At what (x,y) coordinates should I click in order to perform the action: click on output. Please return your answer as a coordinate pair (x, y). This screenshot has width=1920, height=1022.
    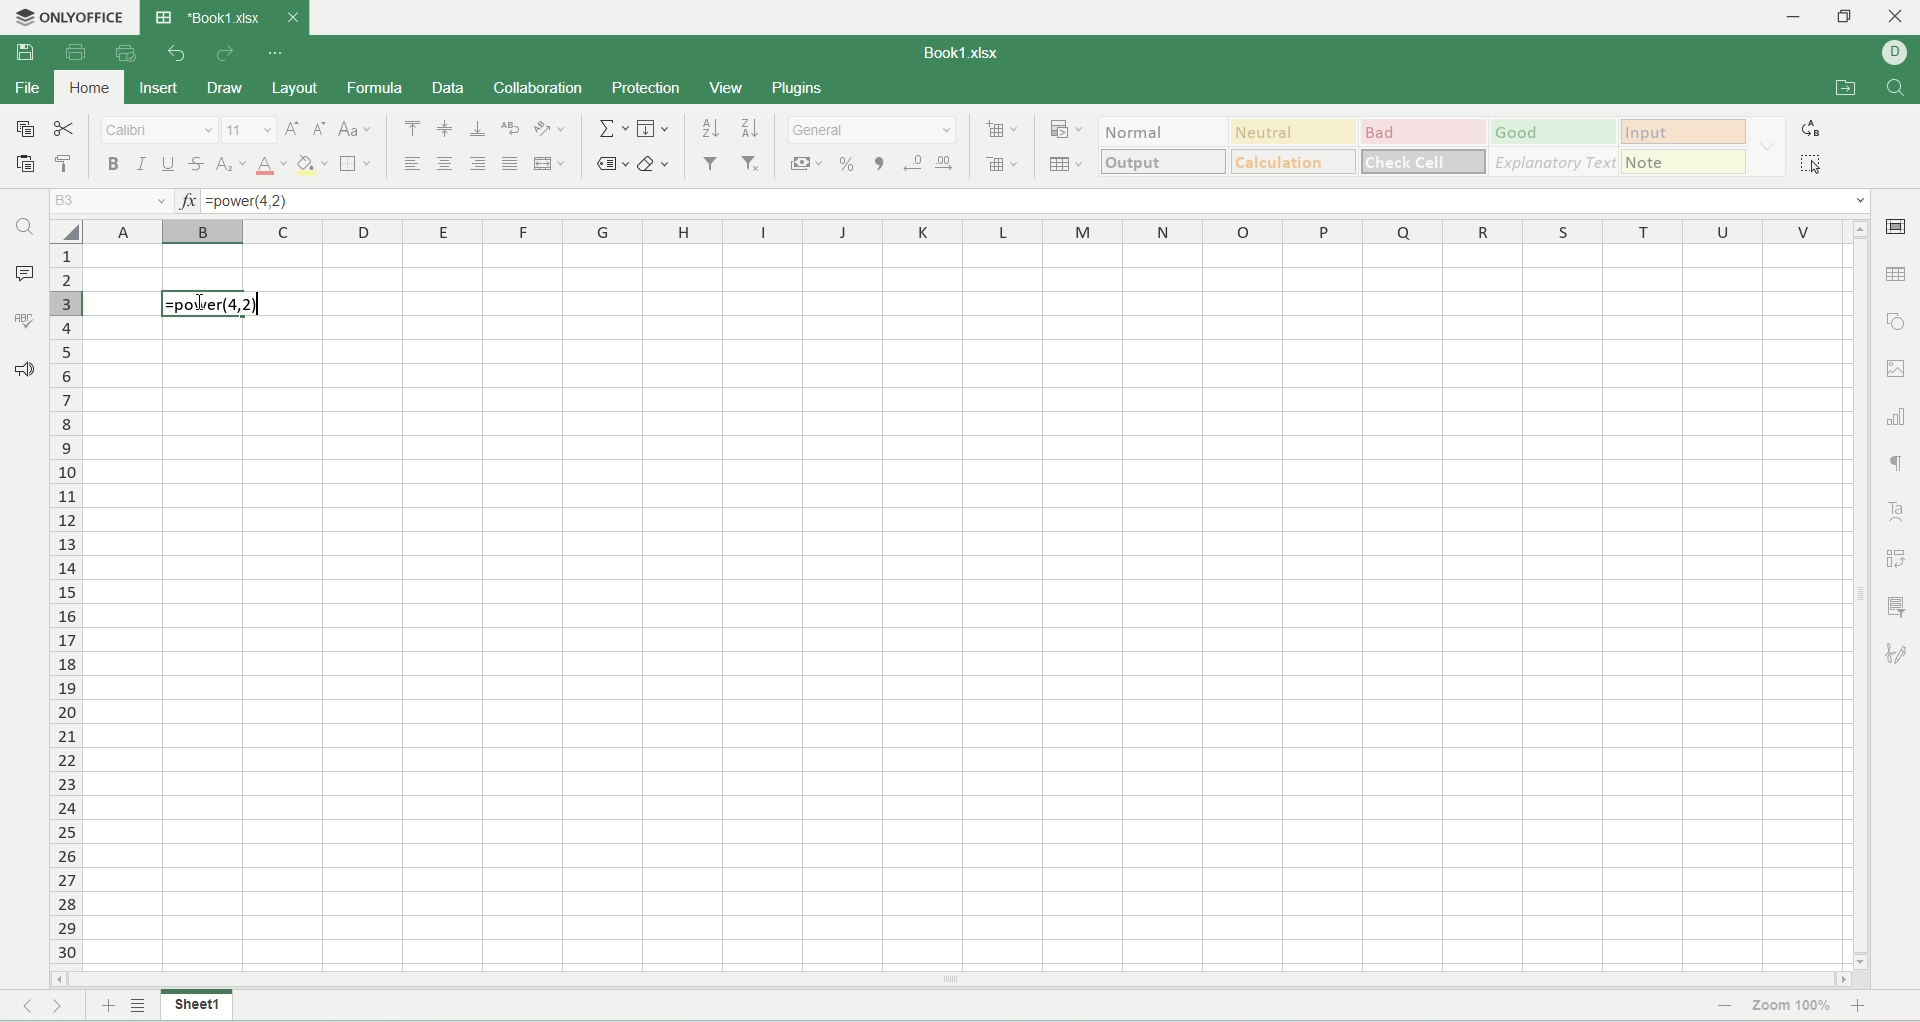
    Looking at the image, I should click on (1163, 162).